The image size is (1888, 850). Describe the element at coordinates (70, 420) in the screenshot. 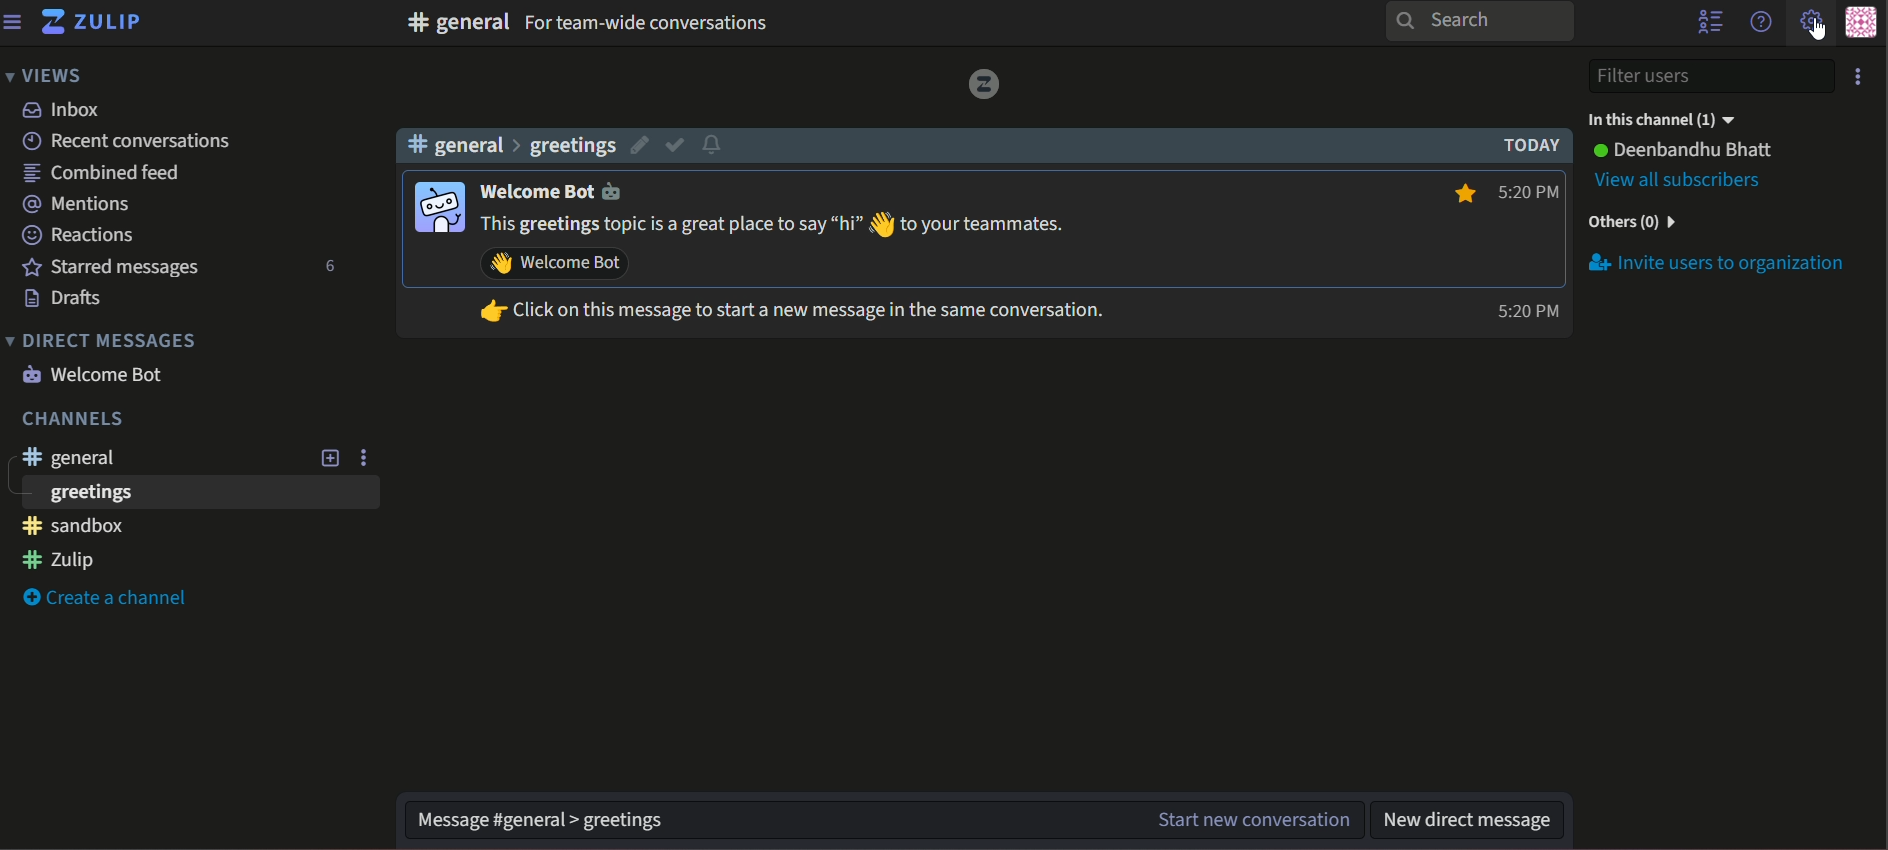

I see `channels` at that location.